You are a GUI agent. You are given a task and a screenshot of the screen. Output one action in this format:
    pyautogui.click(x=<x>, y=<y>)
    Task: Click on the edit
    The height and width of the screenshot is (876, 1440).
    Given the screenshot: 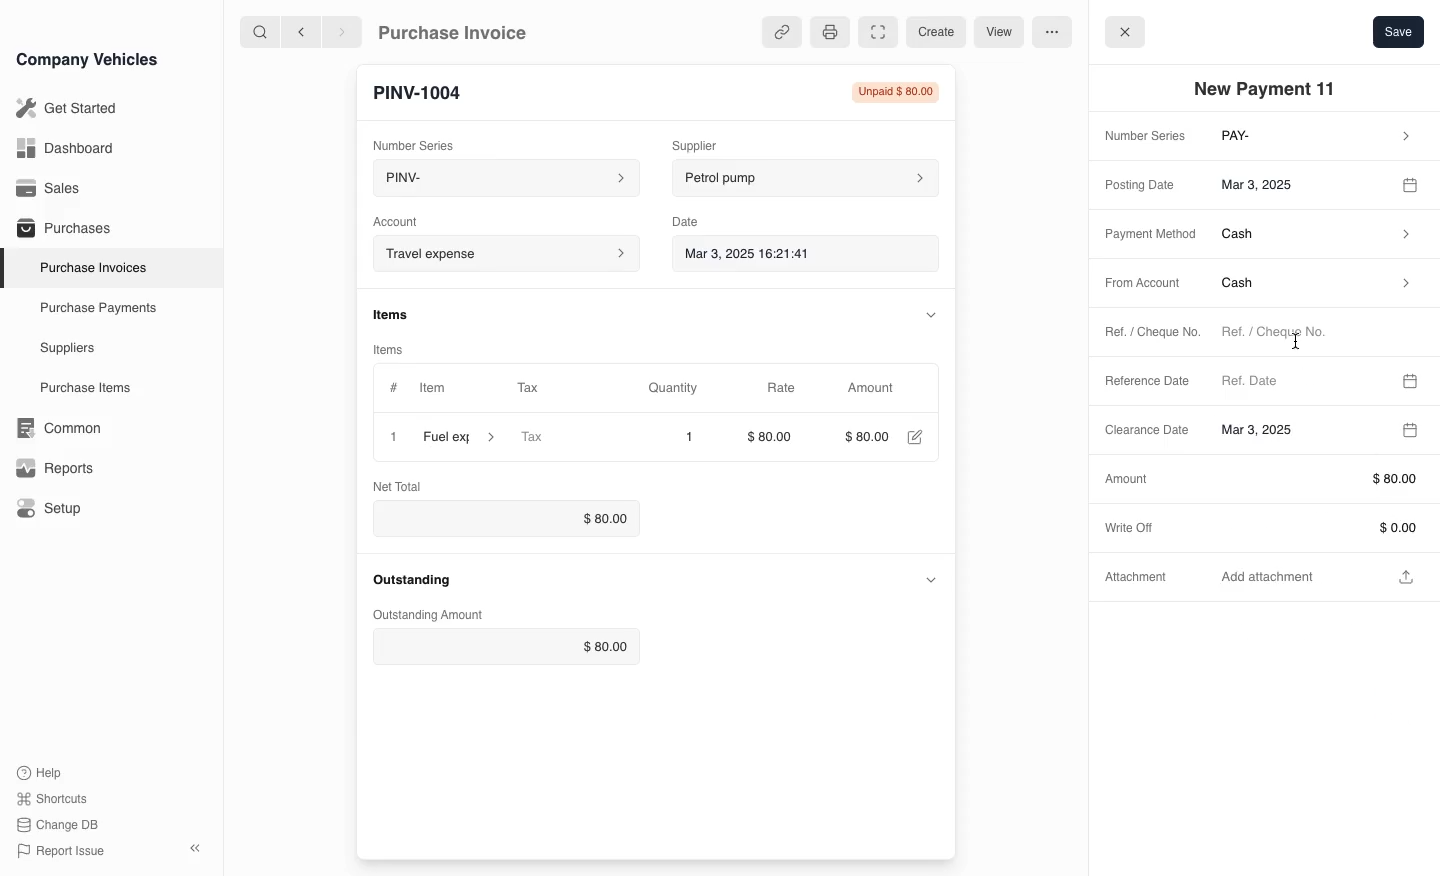 What is the action you would take?
    pyautogui.click(x=914, y=439)
    